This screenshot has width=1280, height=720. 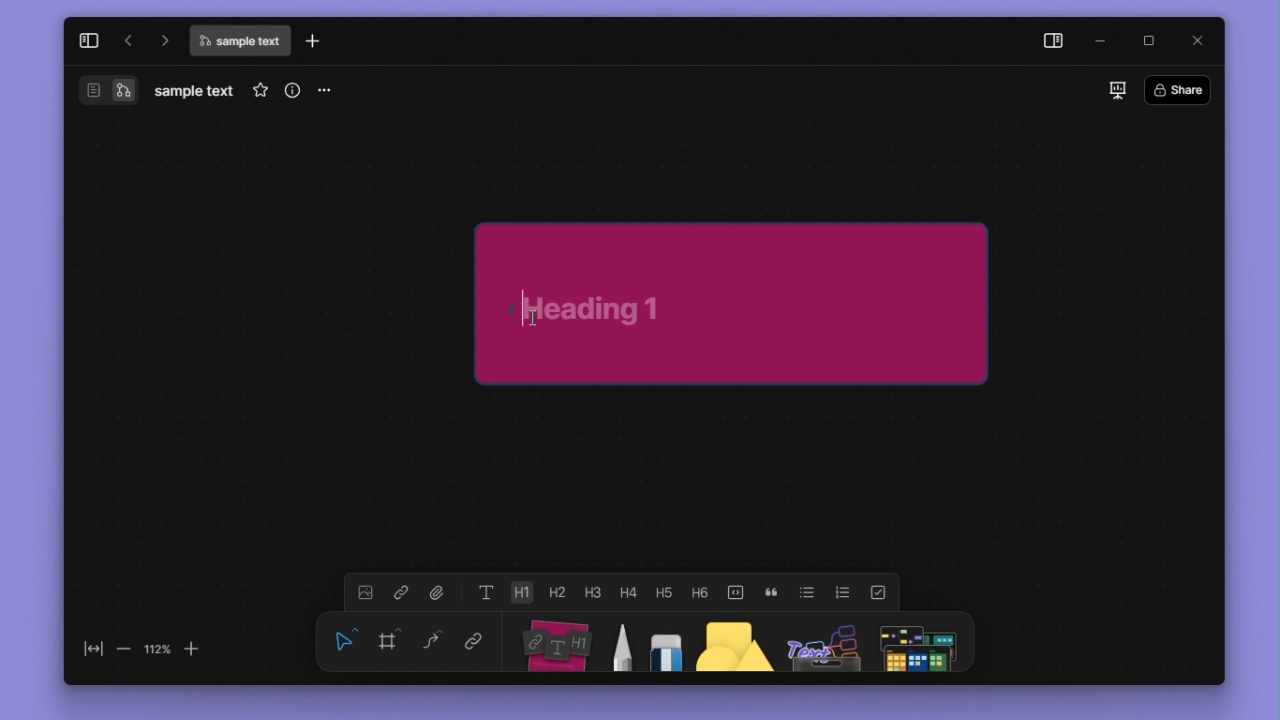 I want to click on more, so click(x=917, y=642).